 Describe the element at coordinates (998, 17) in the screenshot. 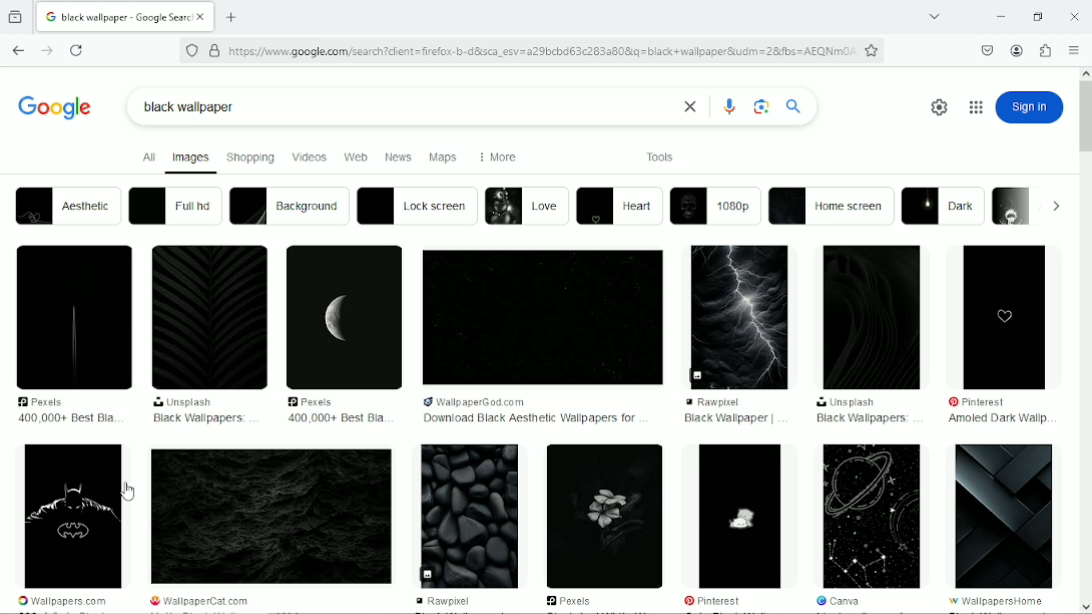

I see `minimize` at that location.